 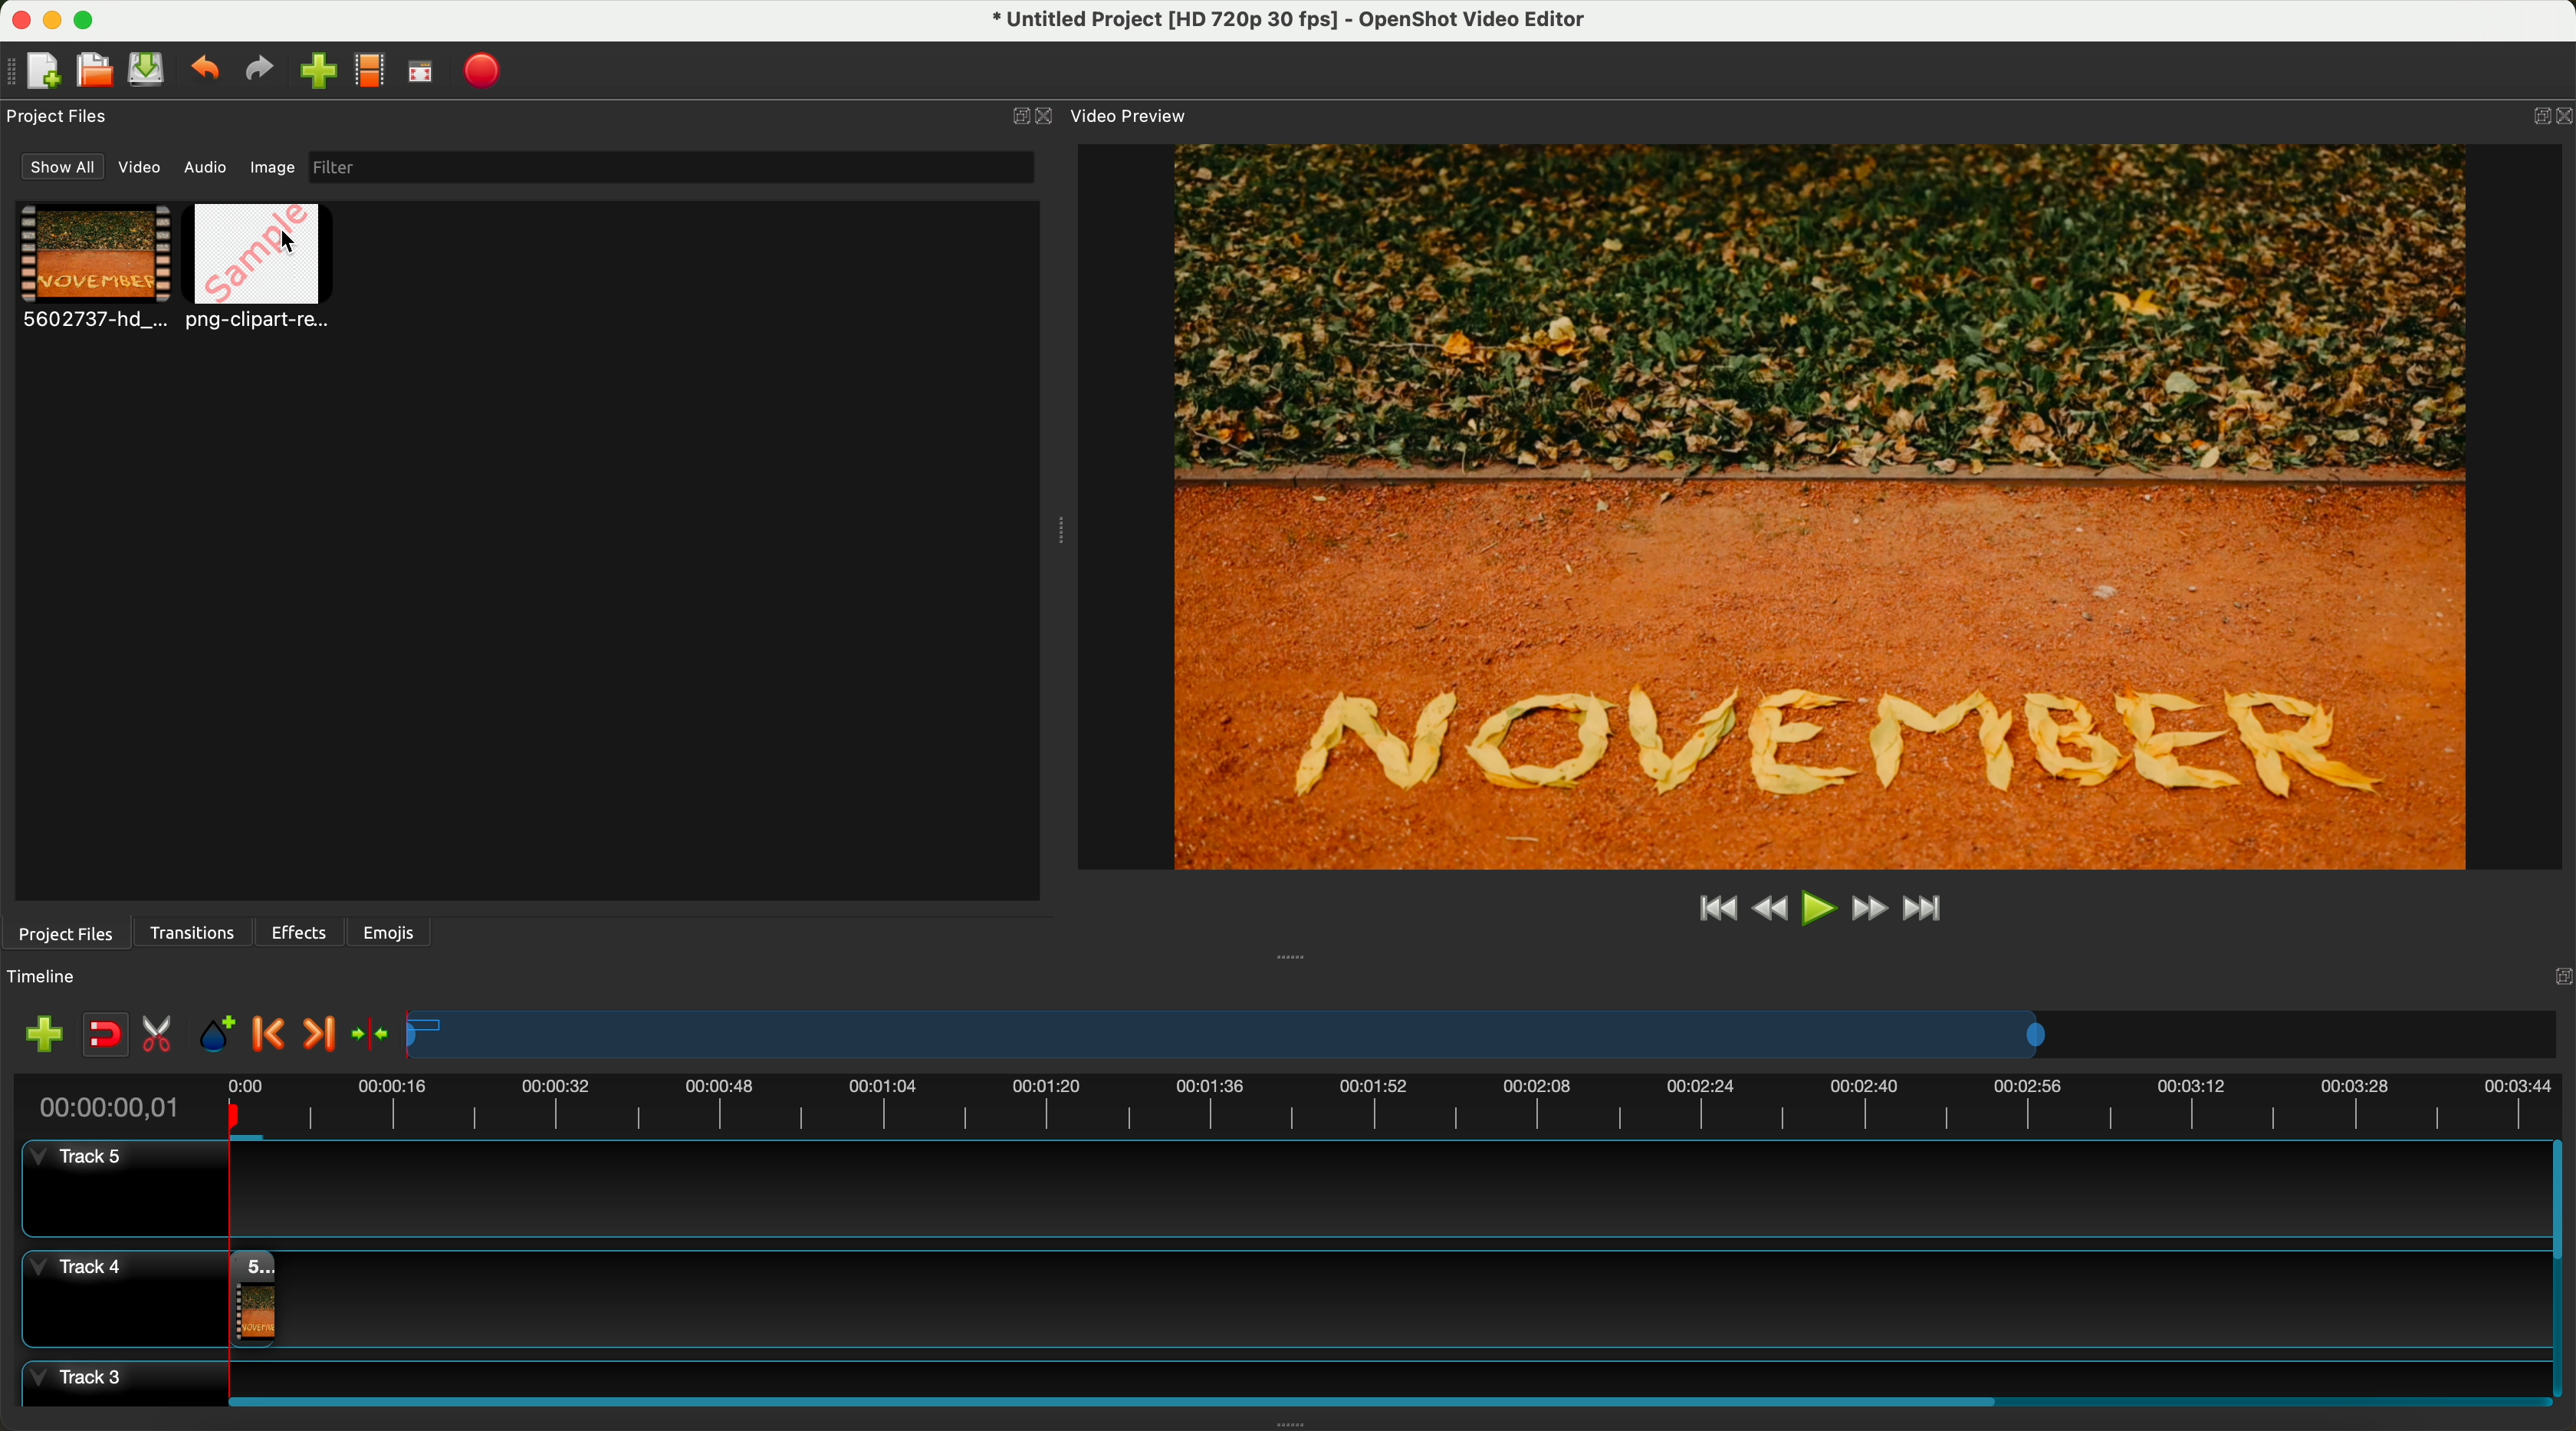 What do you see at coordinates (1275, 1375) in the screenshot?
I see `track 3` at bounding box center [1275, 1375].